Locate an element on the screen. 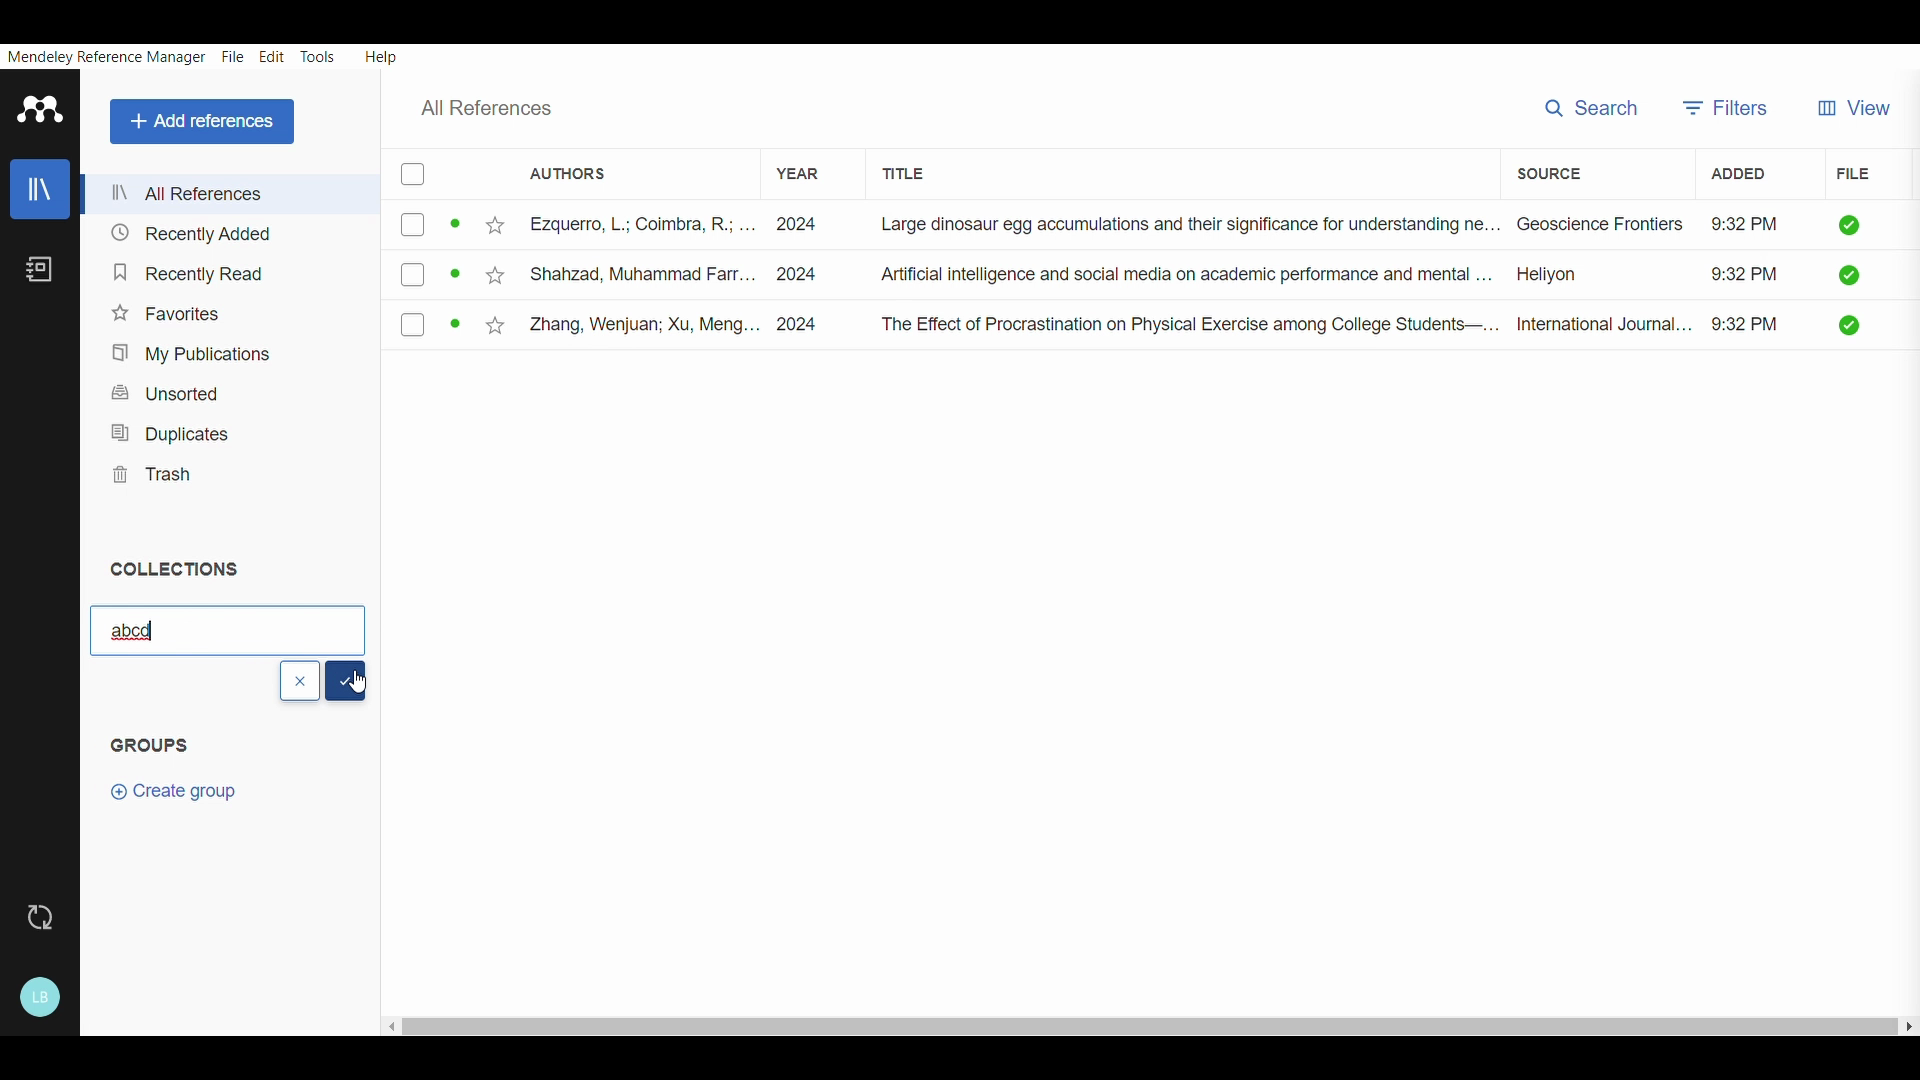 The image size is (1920, 1080). Help is located at coordinates (384, 54).